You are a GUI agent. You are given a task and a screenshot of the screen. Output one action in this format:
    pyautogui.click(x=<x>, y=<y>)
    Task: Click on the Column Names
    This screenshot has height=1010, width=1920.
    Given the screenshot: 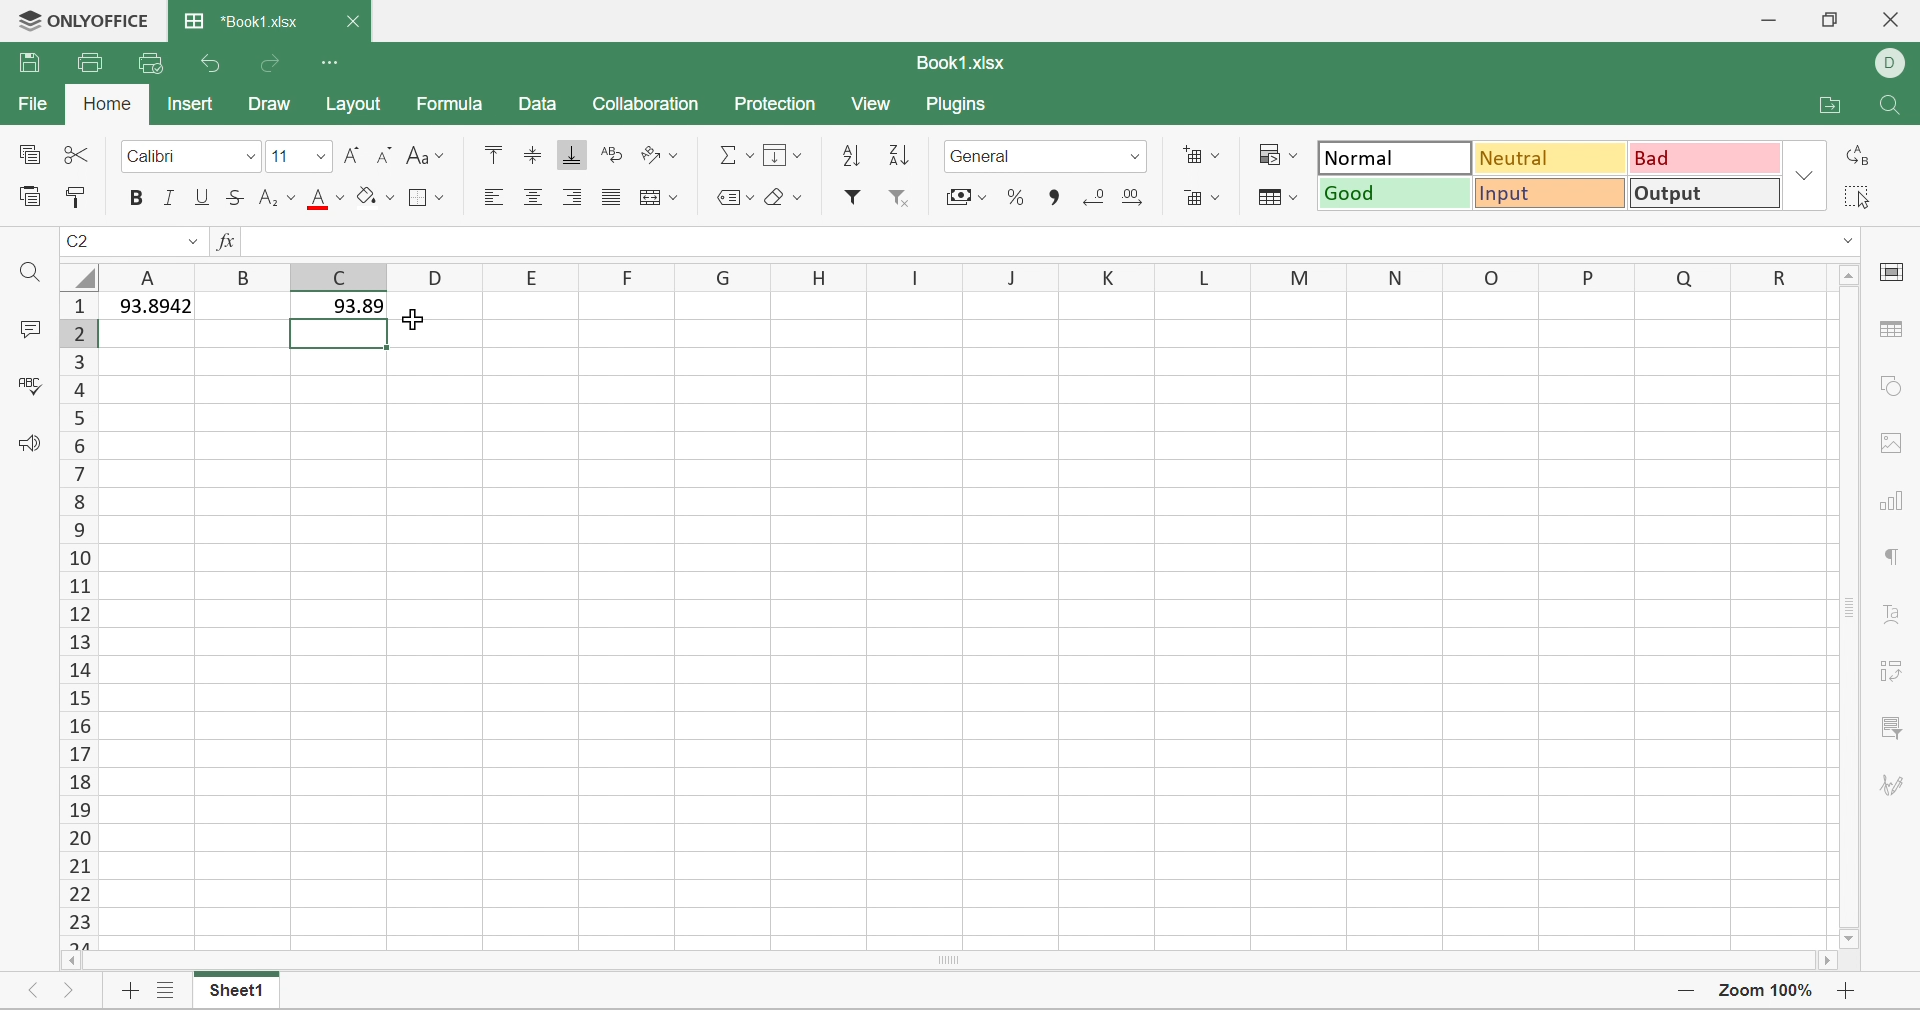 What is the action you would take?
    pyautogui.click(x=964, y=275)
    